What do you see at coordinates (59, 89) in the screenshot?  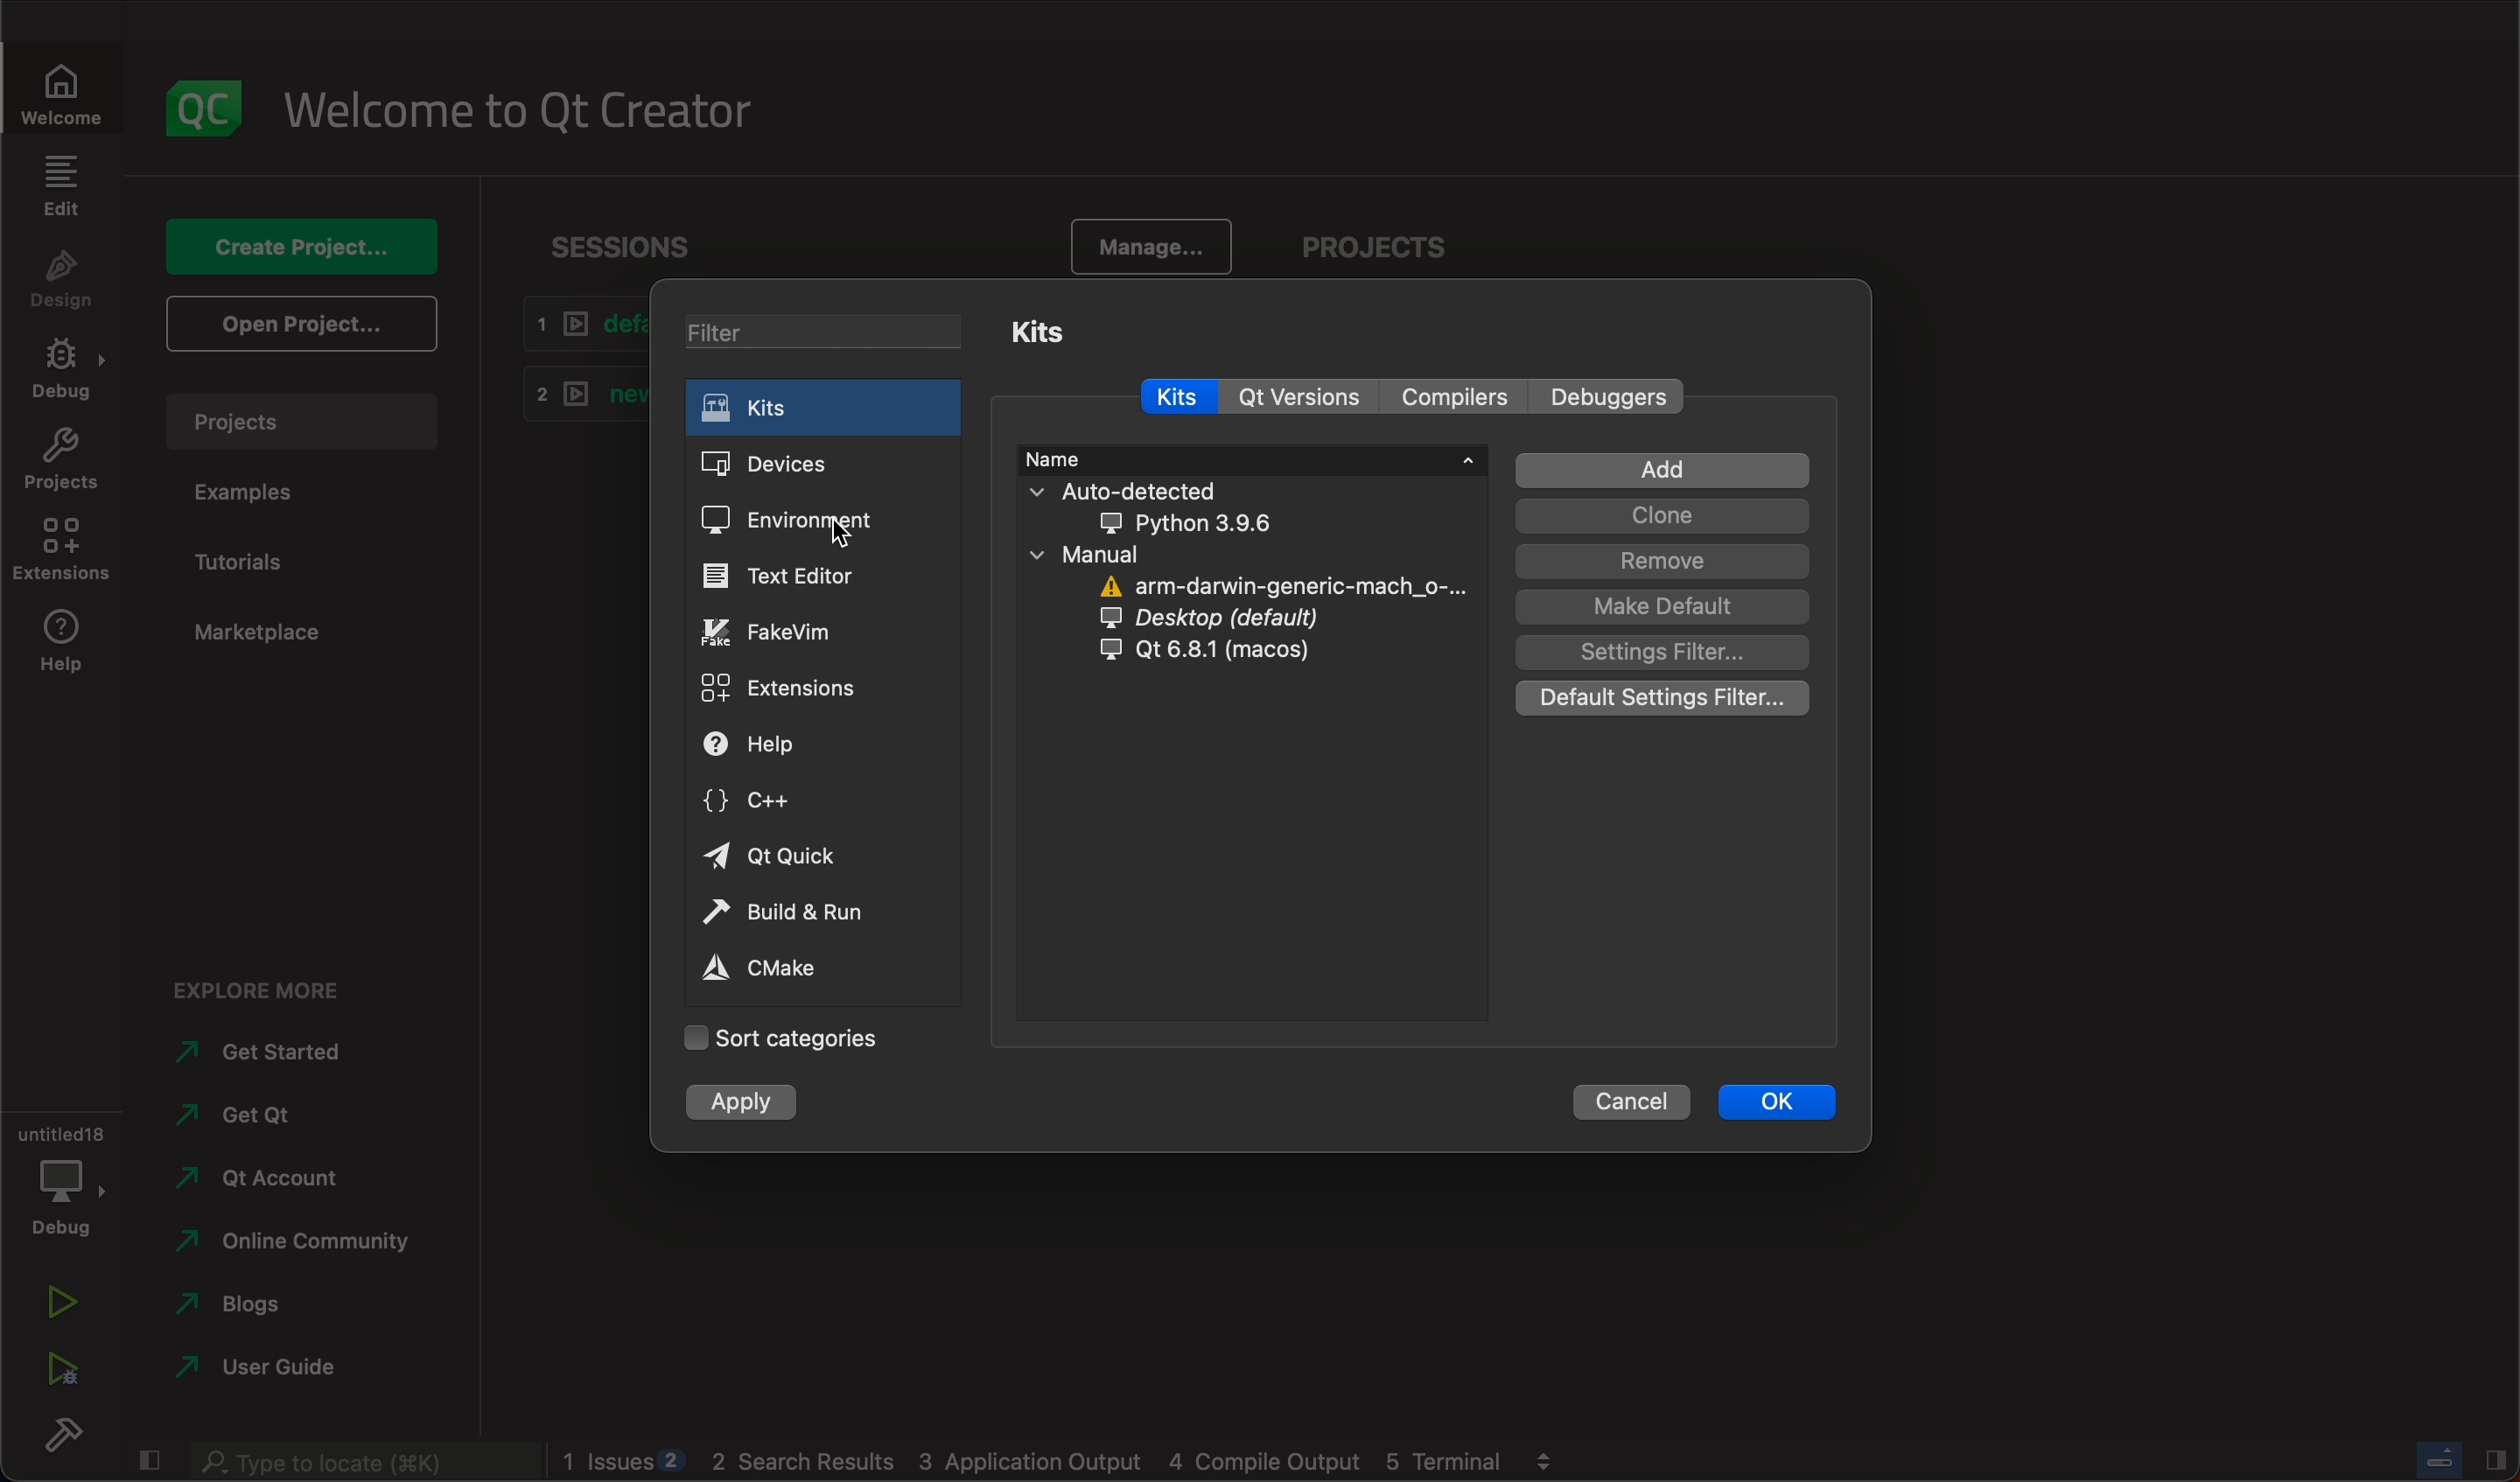 I see `welcome` at bounding box center [59, 89].